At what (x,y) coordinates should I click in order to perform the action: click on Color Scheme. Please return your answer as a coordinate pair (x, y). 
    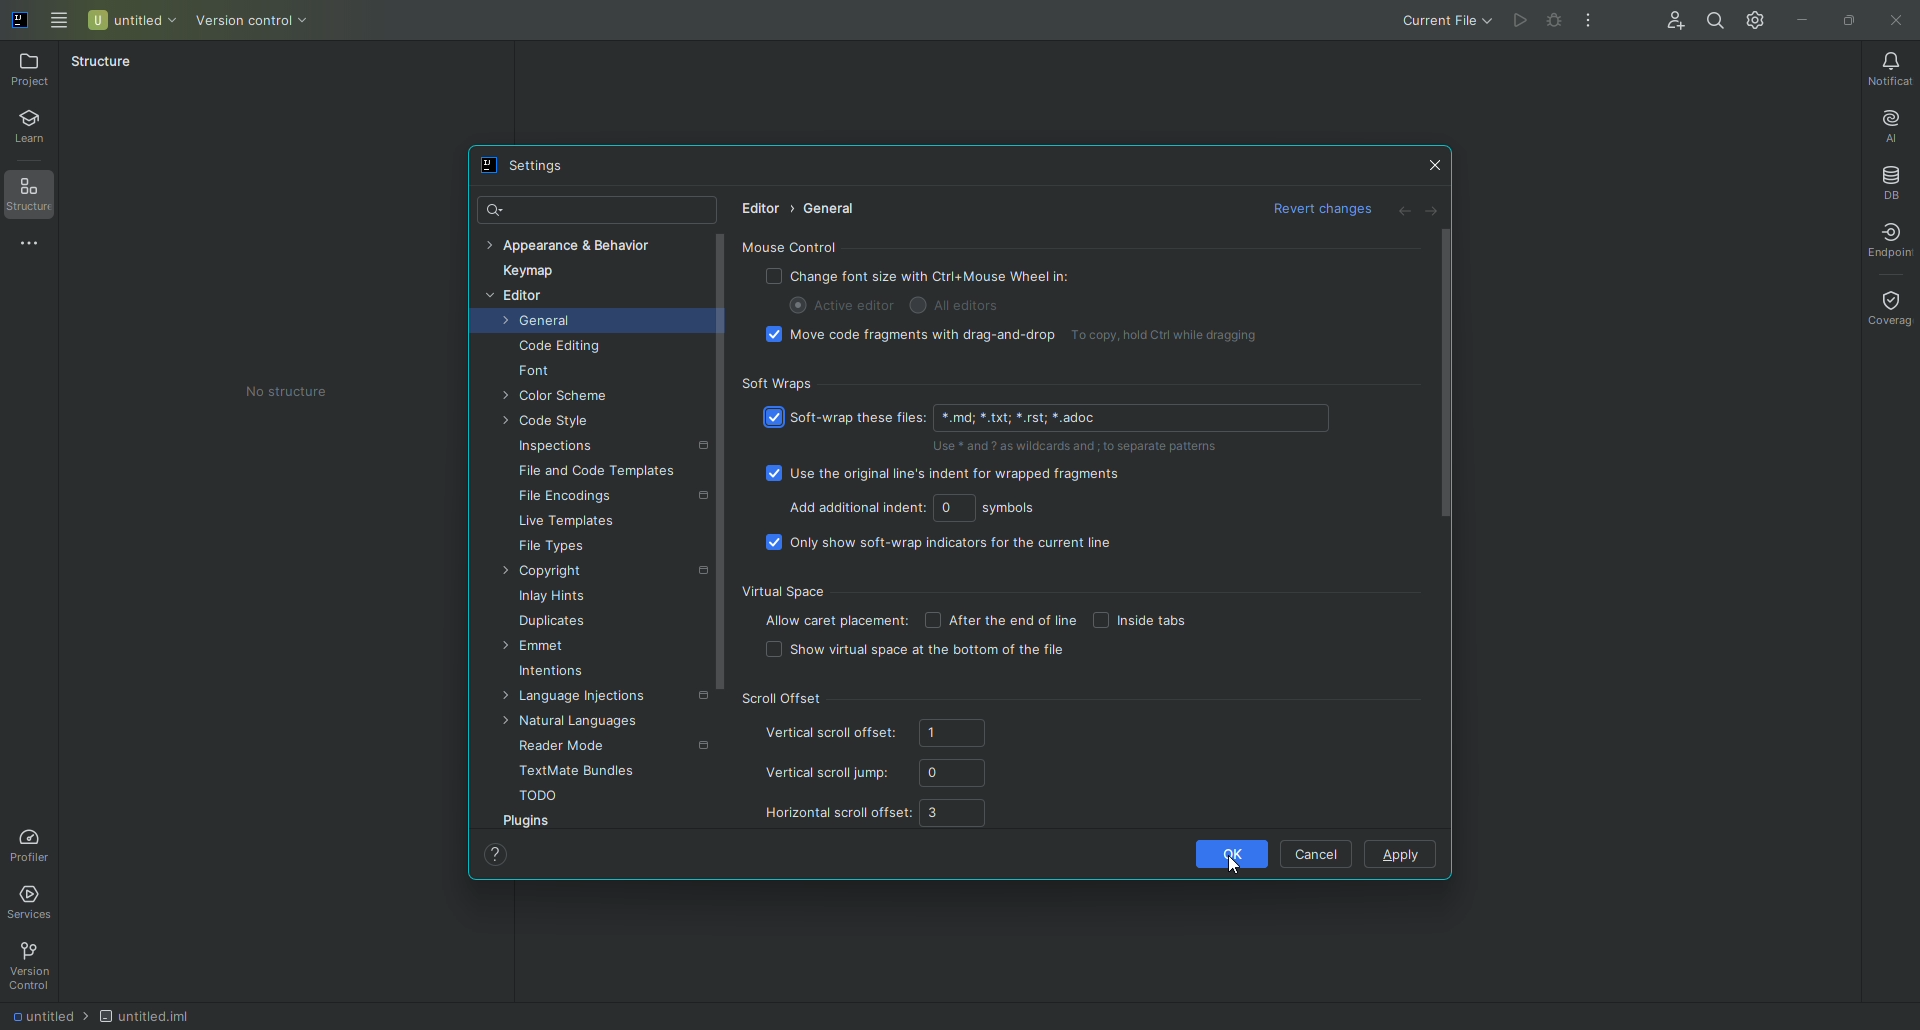
    Looking at the image, I should click on (563, 398).